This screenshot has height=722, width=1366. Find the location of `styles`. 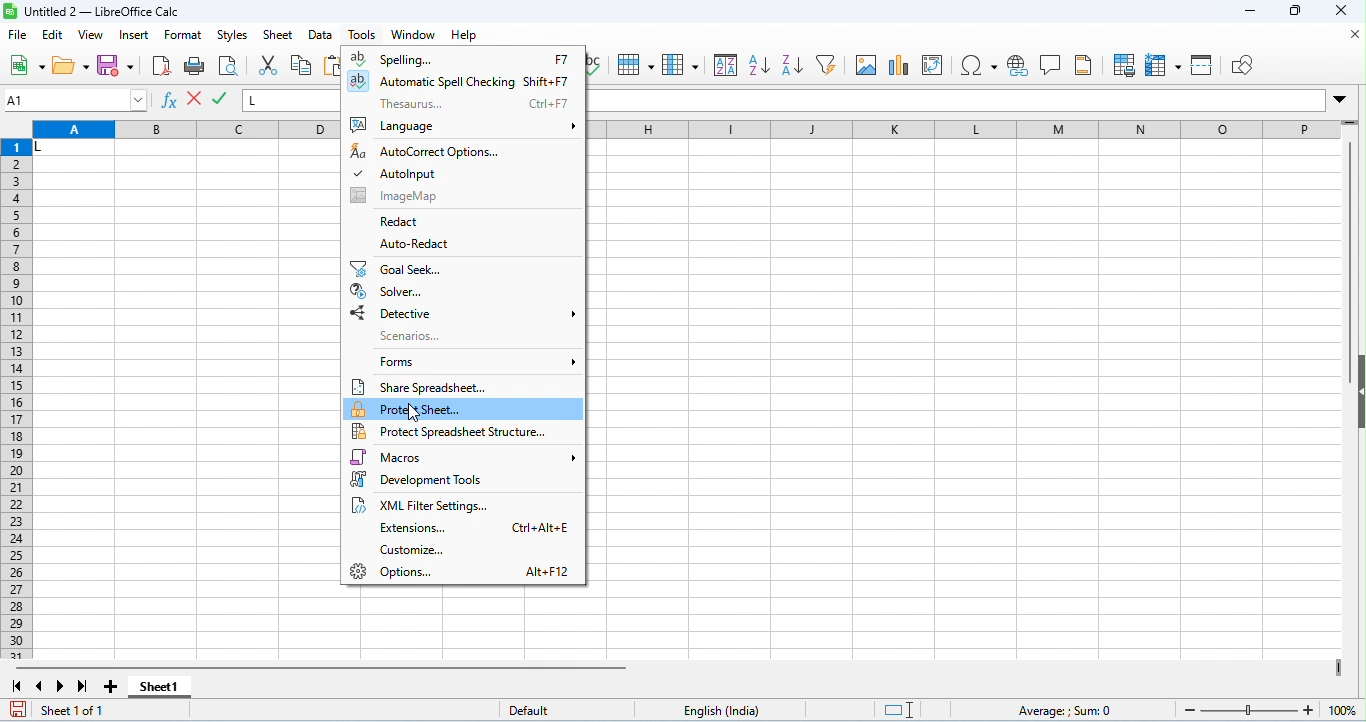

styles is located at coordinates (233, 36).